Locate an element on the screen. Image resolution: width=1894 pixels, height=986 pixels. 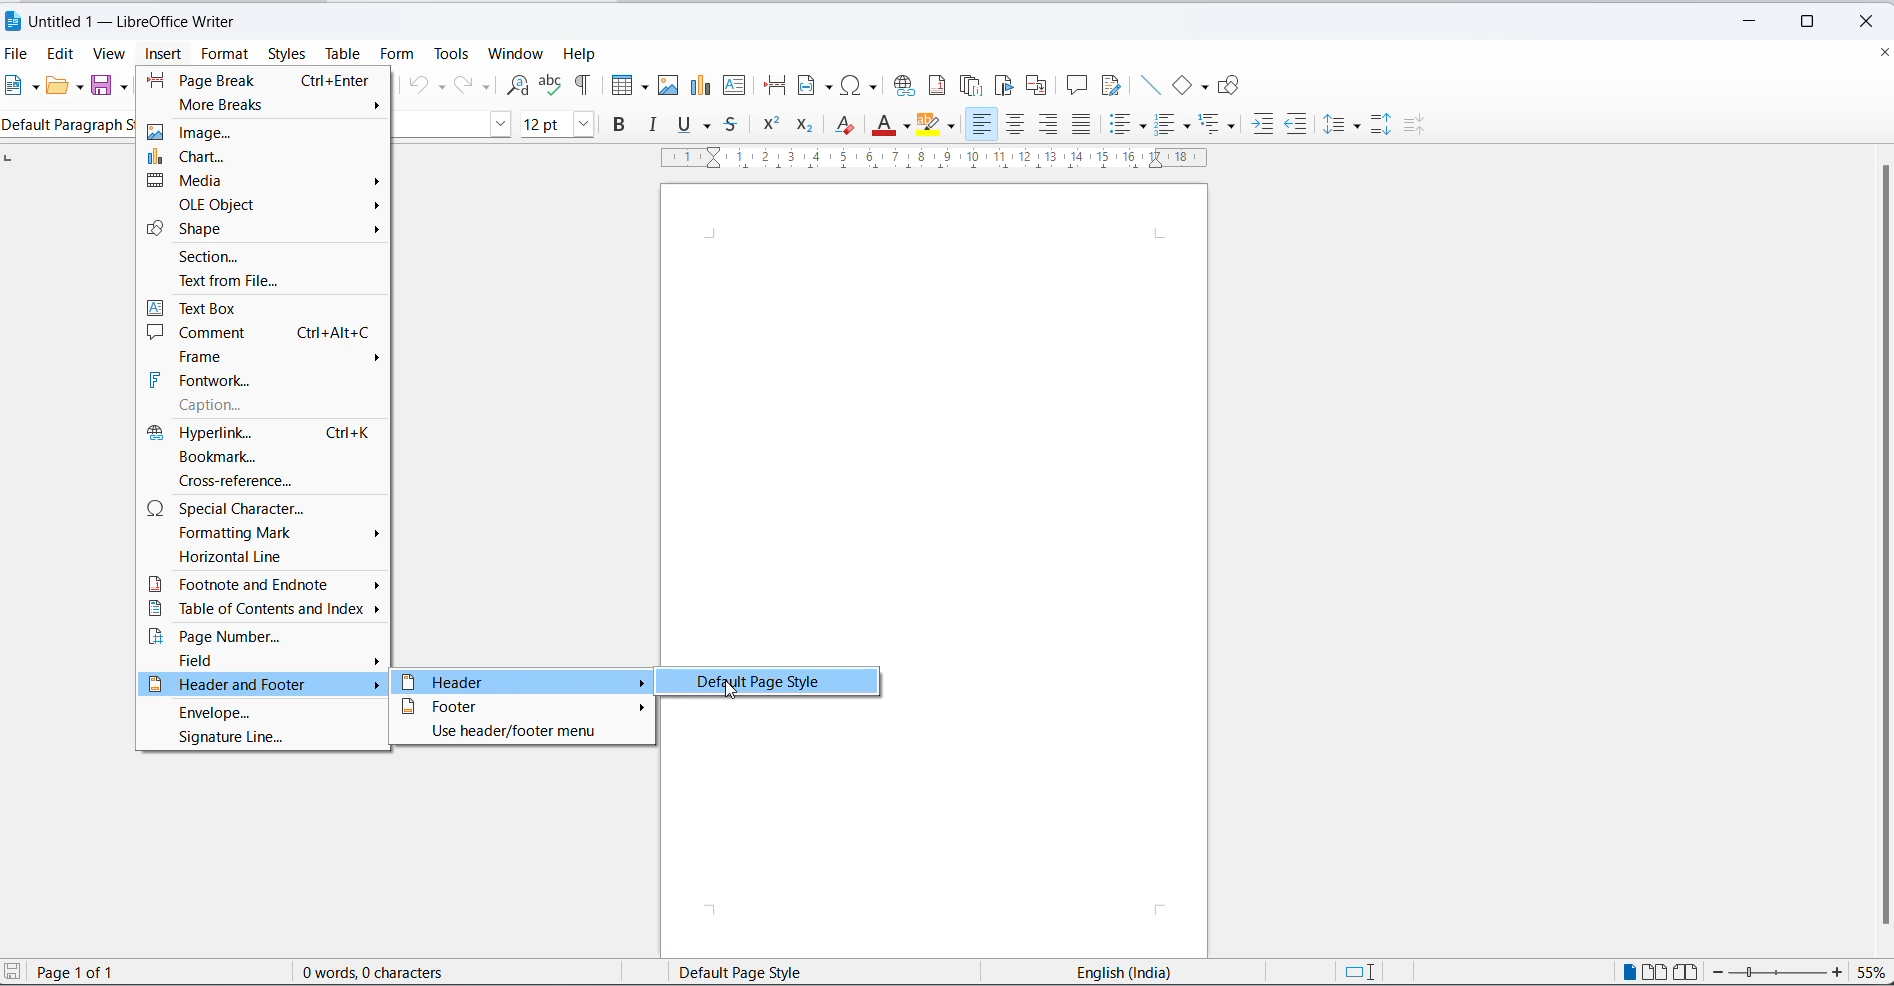
scroll bar is located at coordinates (1877, 546).